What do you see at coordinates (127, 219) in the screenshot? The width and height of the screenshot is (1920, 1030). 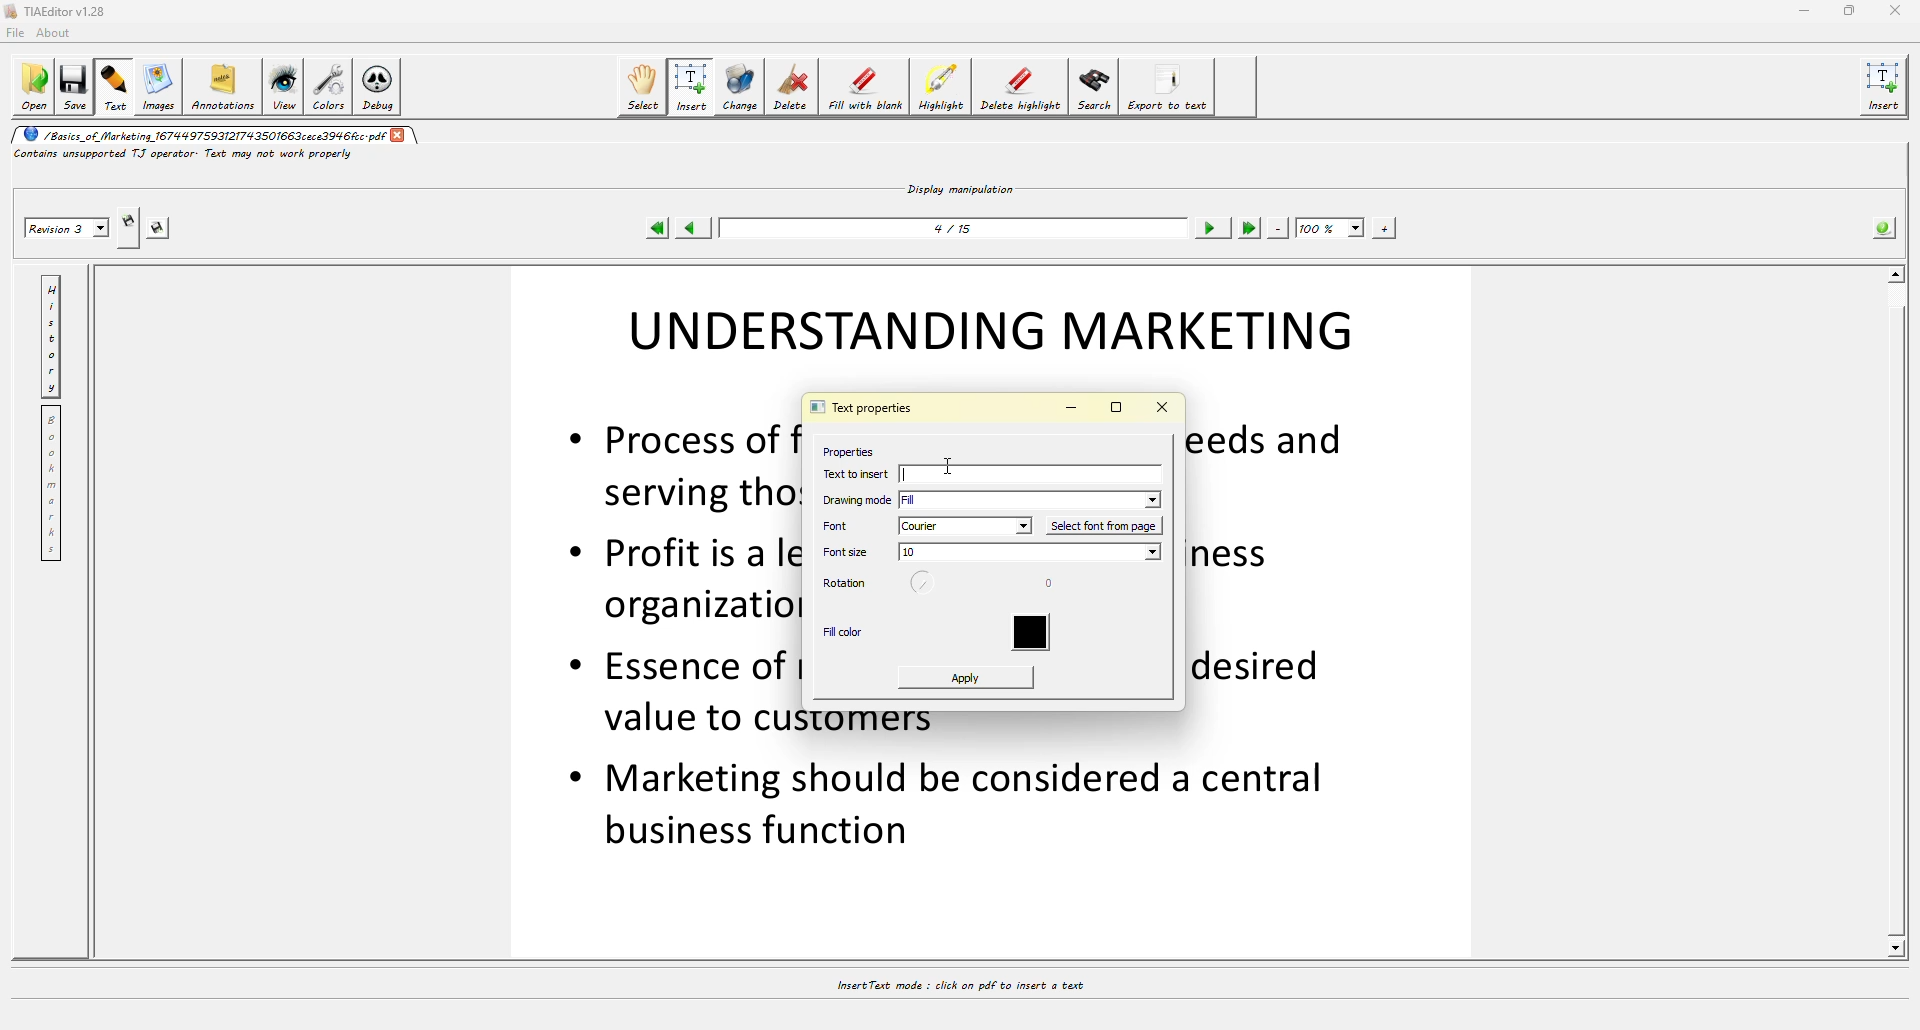 I see `creates new revision` at bounding box center [127, 219].